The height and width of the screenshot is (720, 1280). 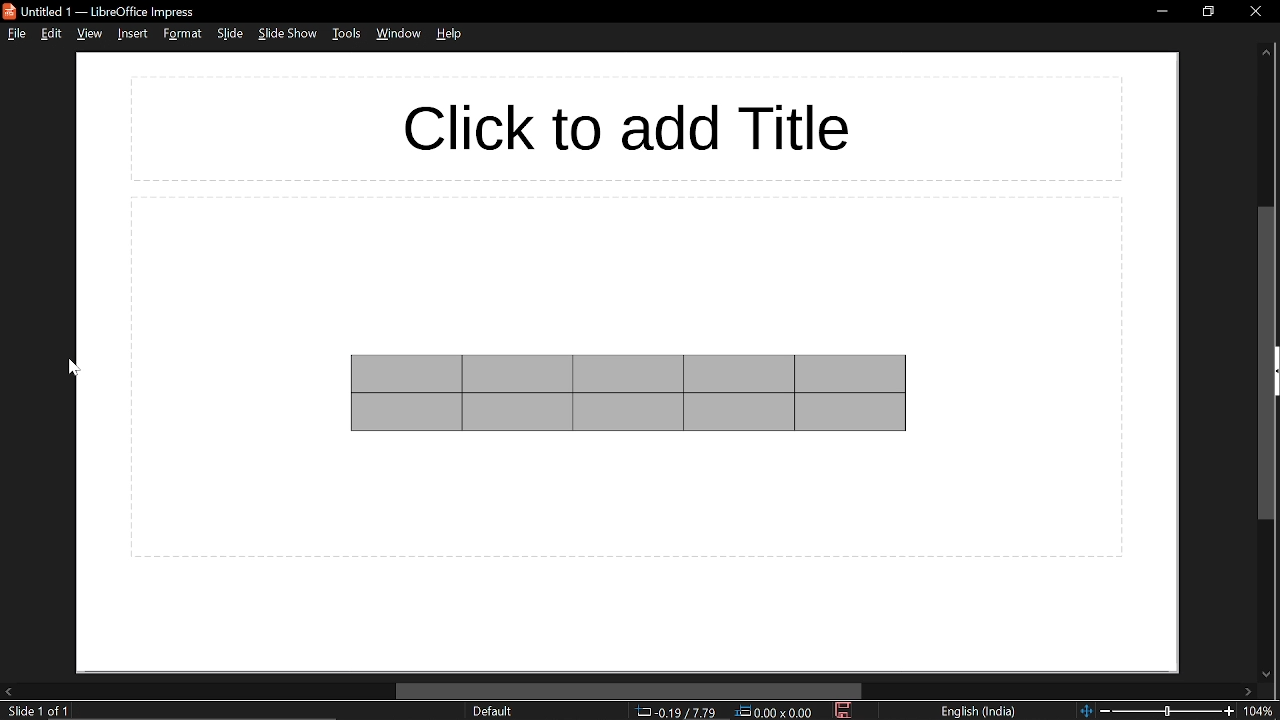 I want to click on save, so click(x=842, y=710).